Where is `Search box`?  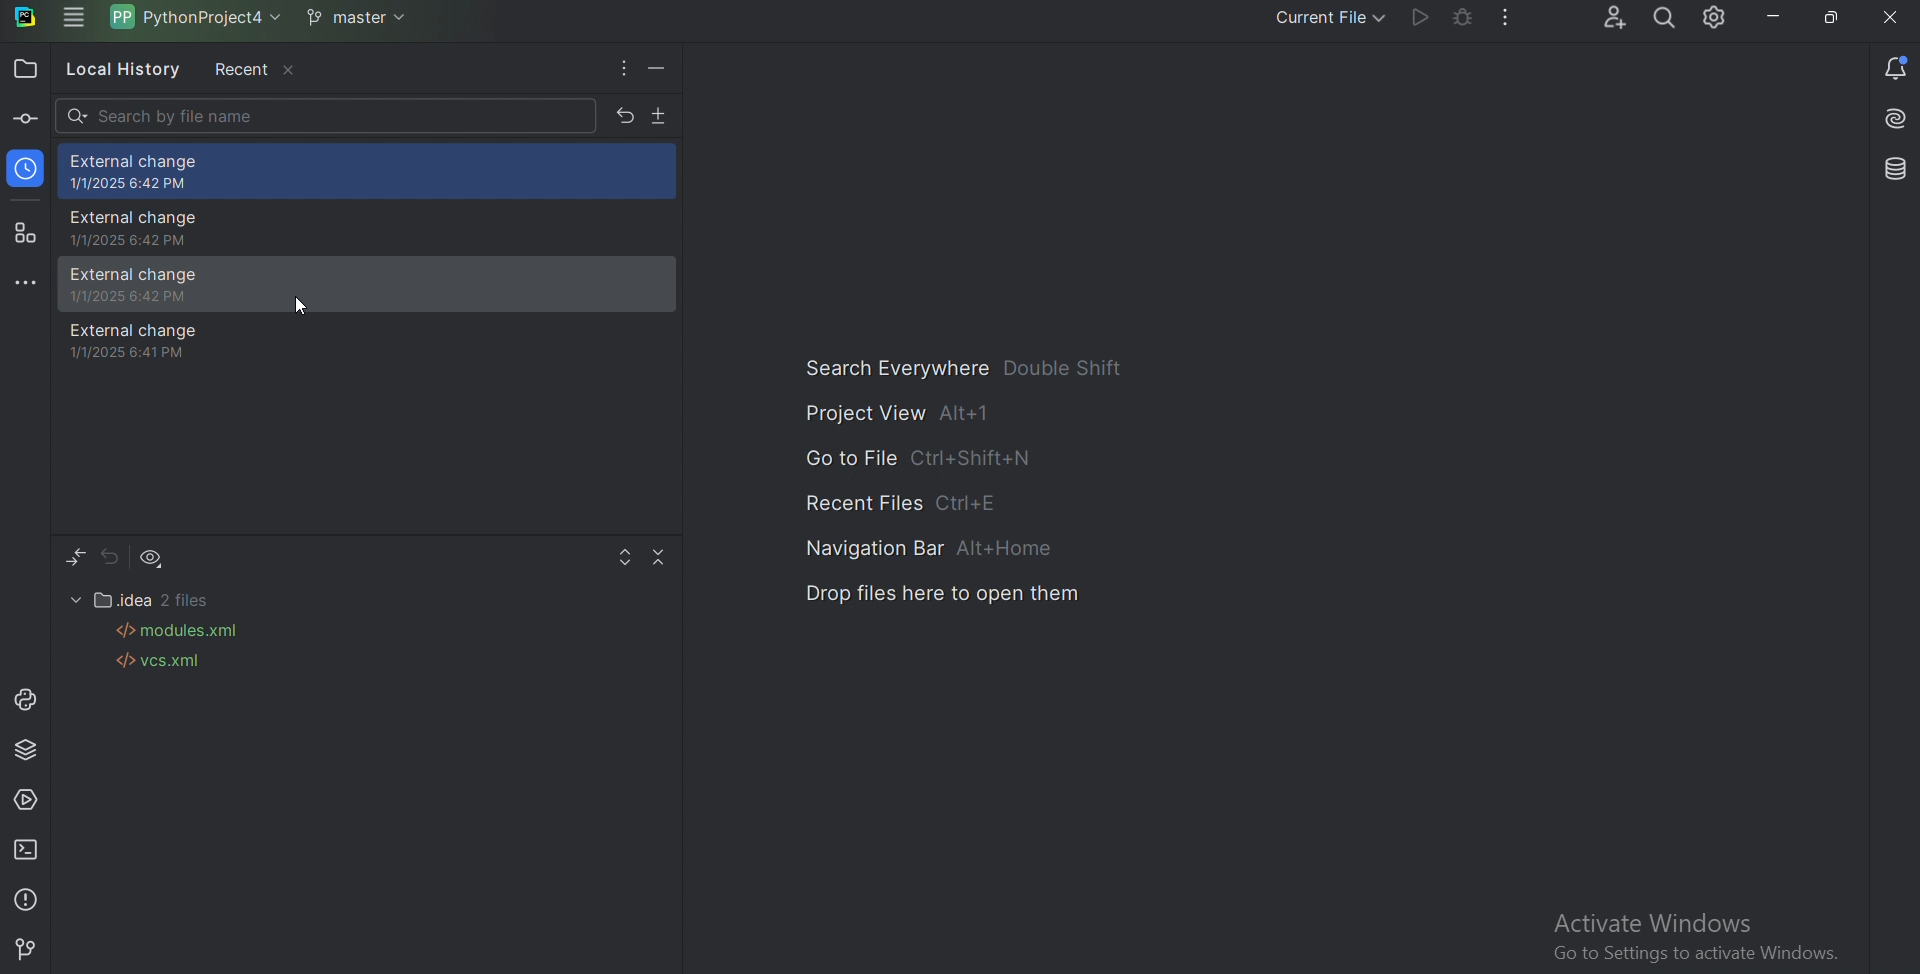 Search box is located at coordinates (325, 115).